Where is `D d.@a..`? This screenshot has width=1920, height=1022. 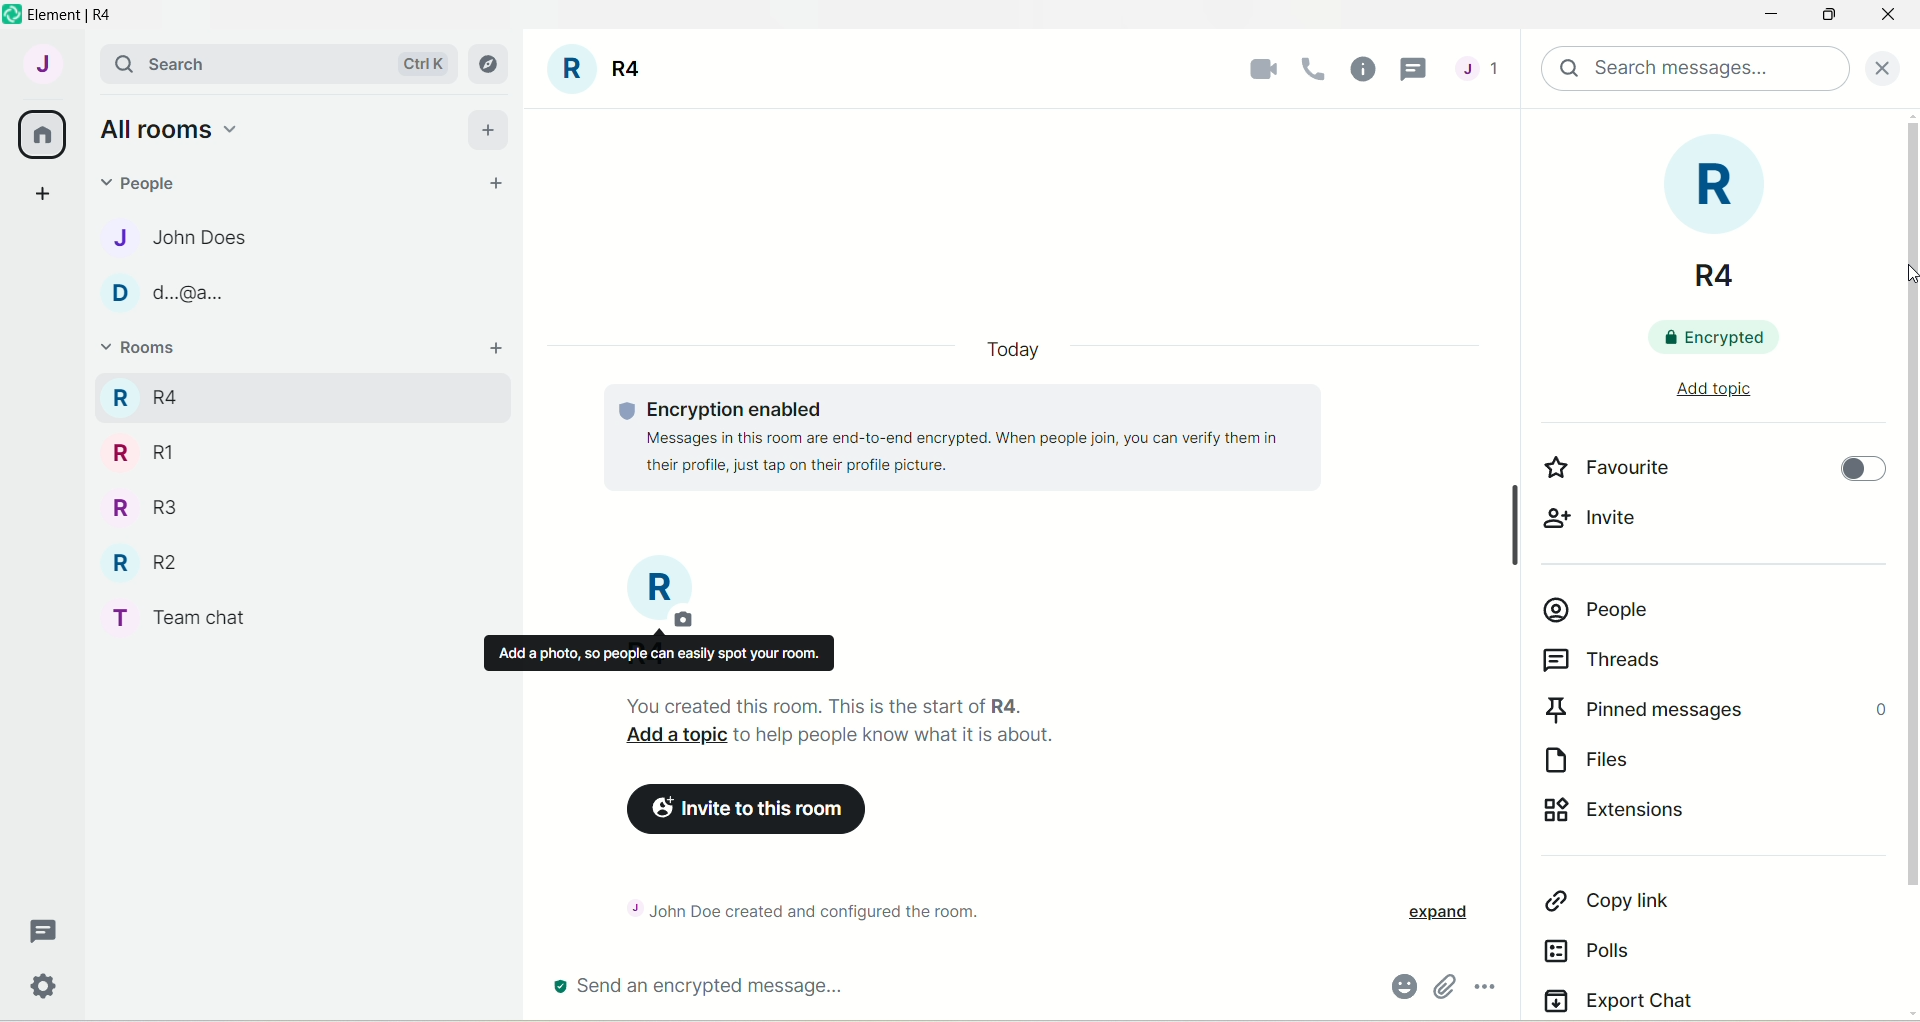
D d.@a.. is located at coordinates (161, 293).